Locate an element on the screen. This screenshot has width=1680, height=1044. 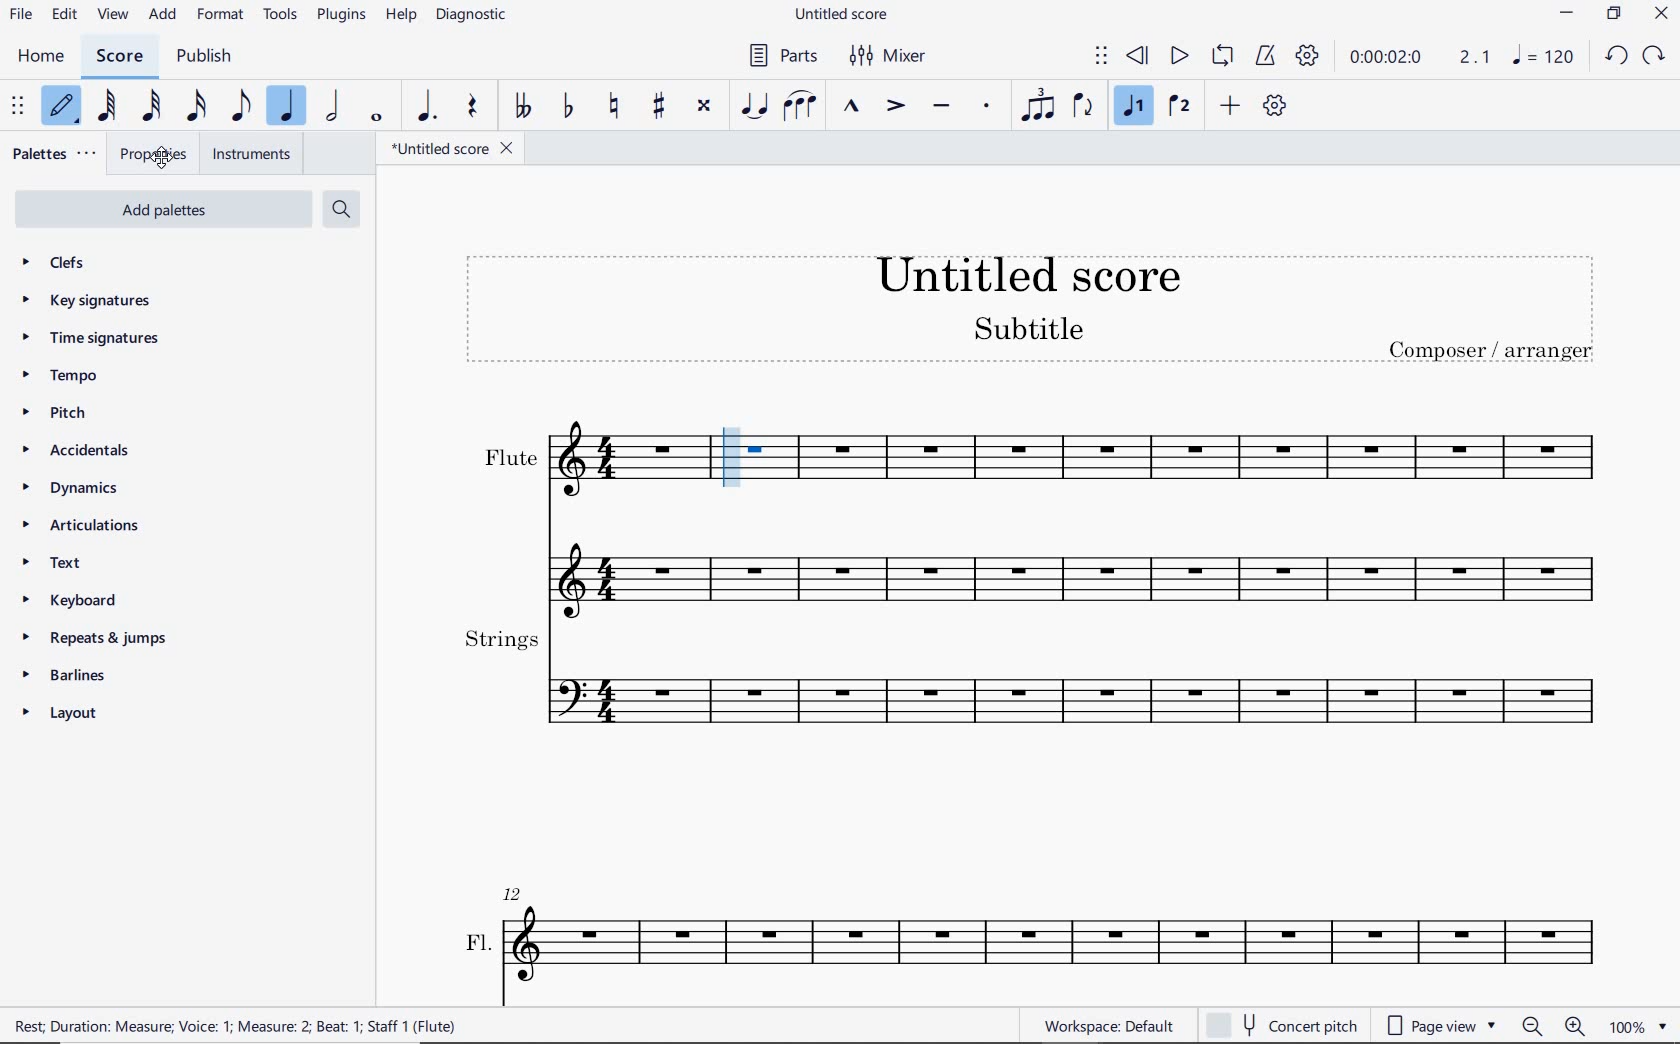
VOICE 2 is located at coordinates (1178, 107).